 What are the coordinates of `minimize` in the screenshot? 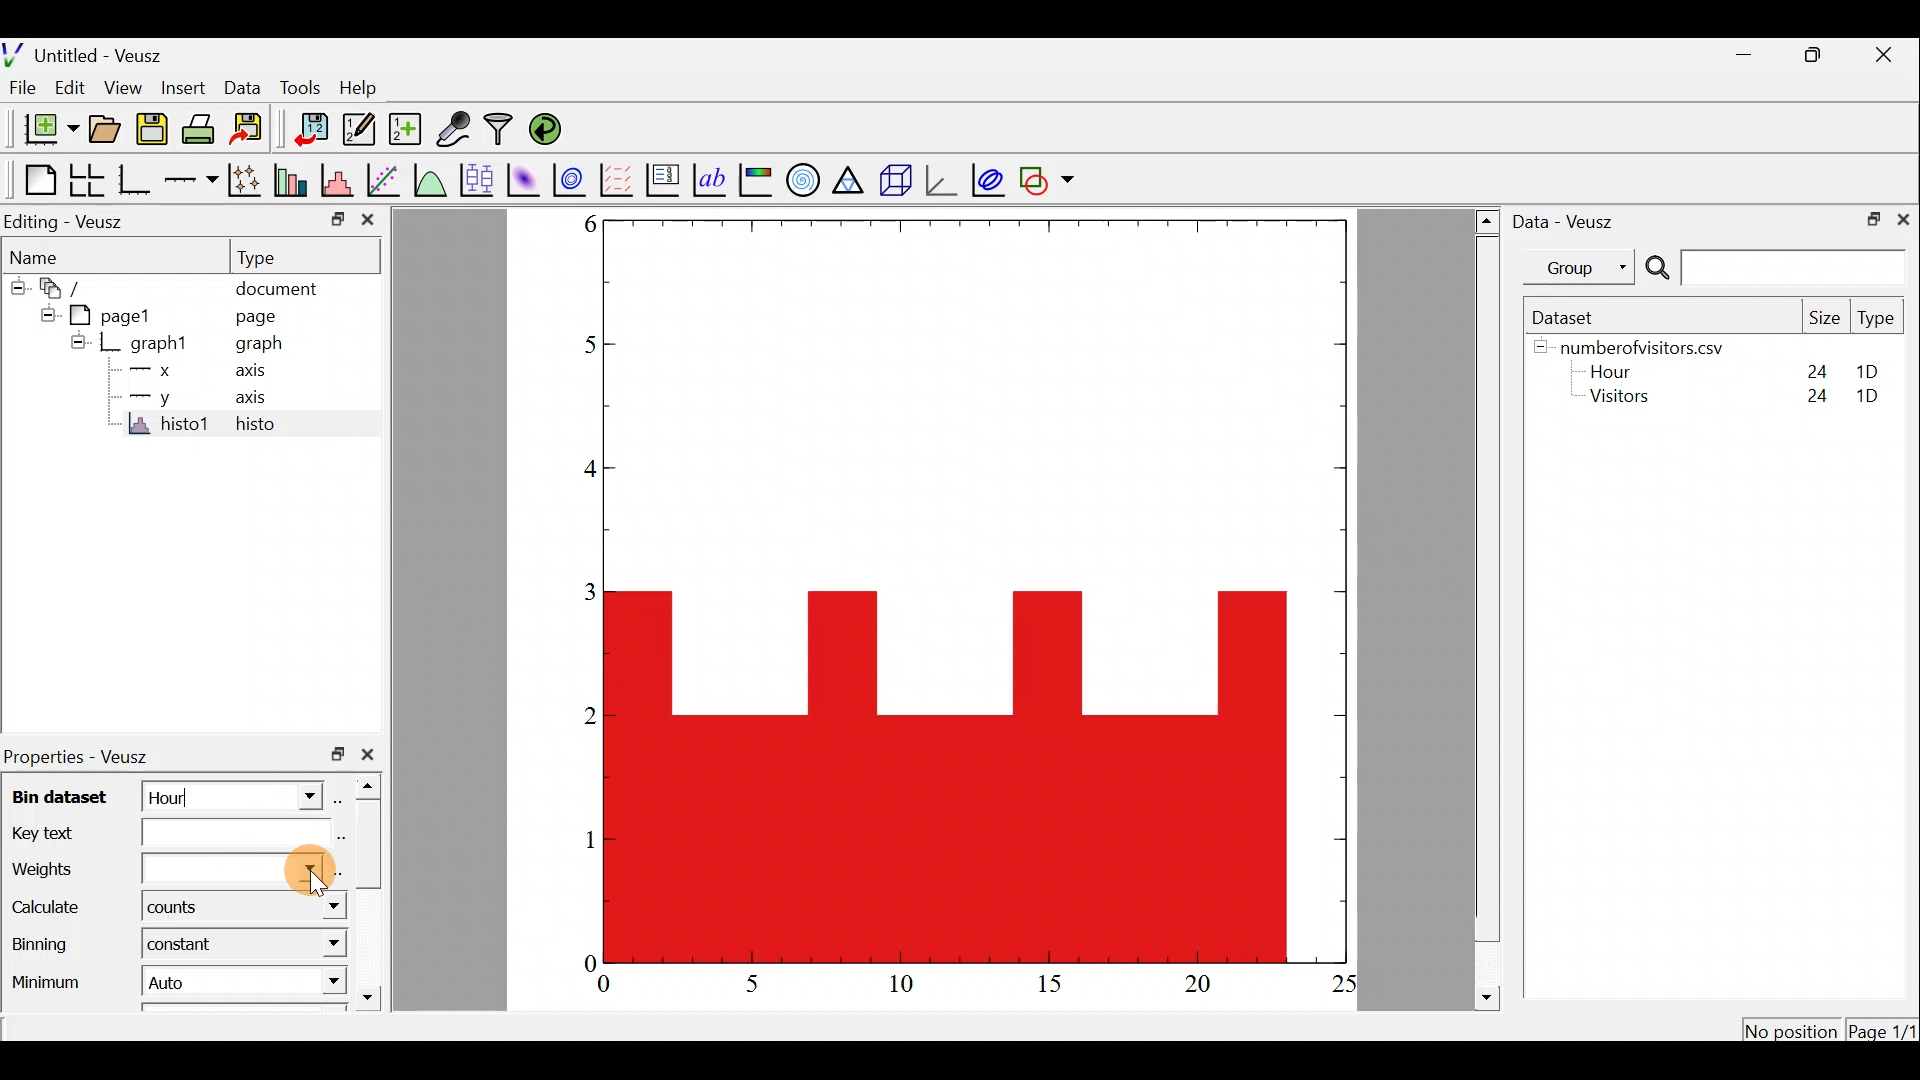 It's located at (1745, 57).